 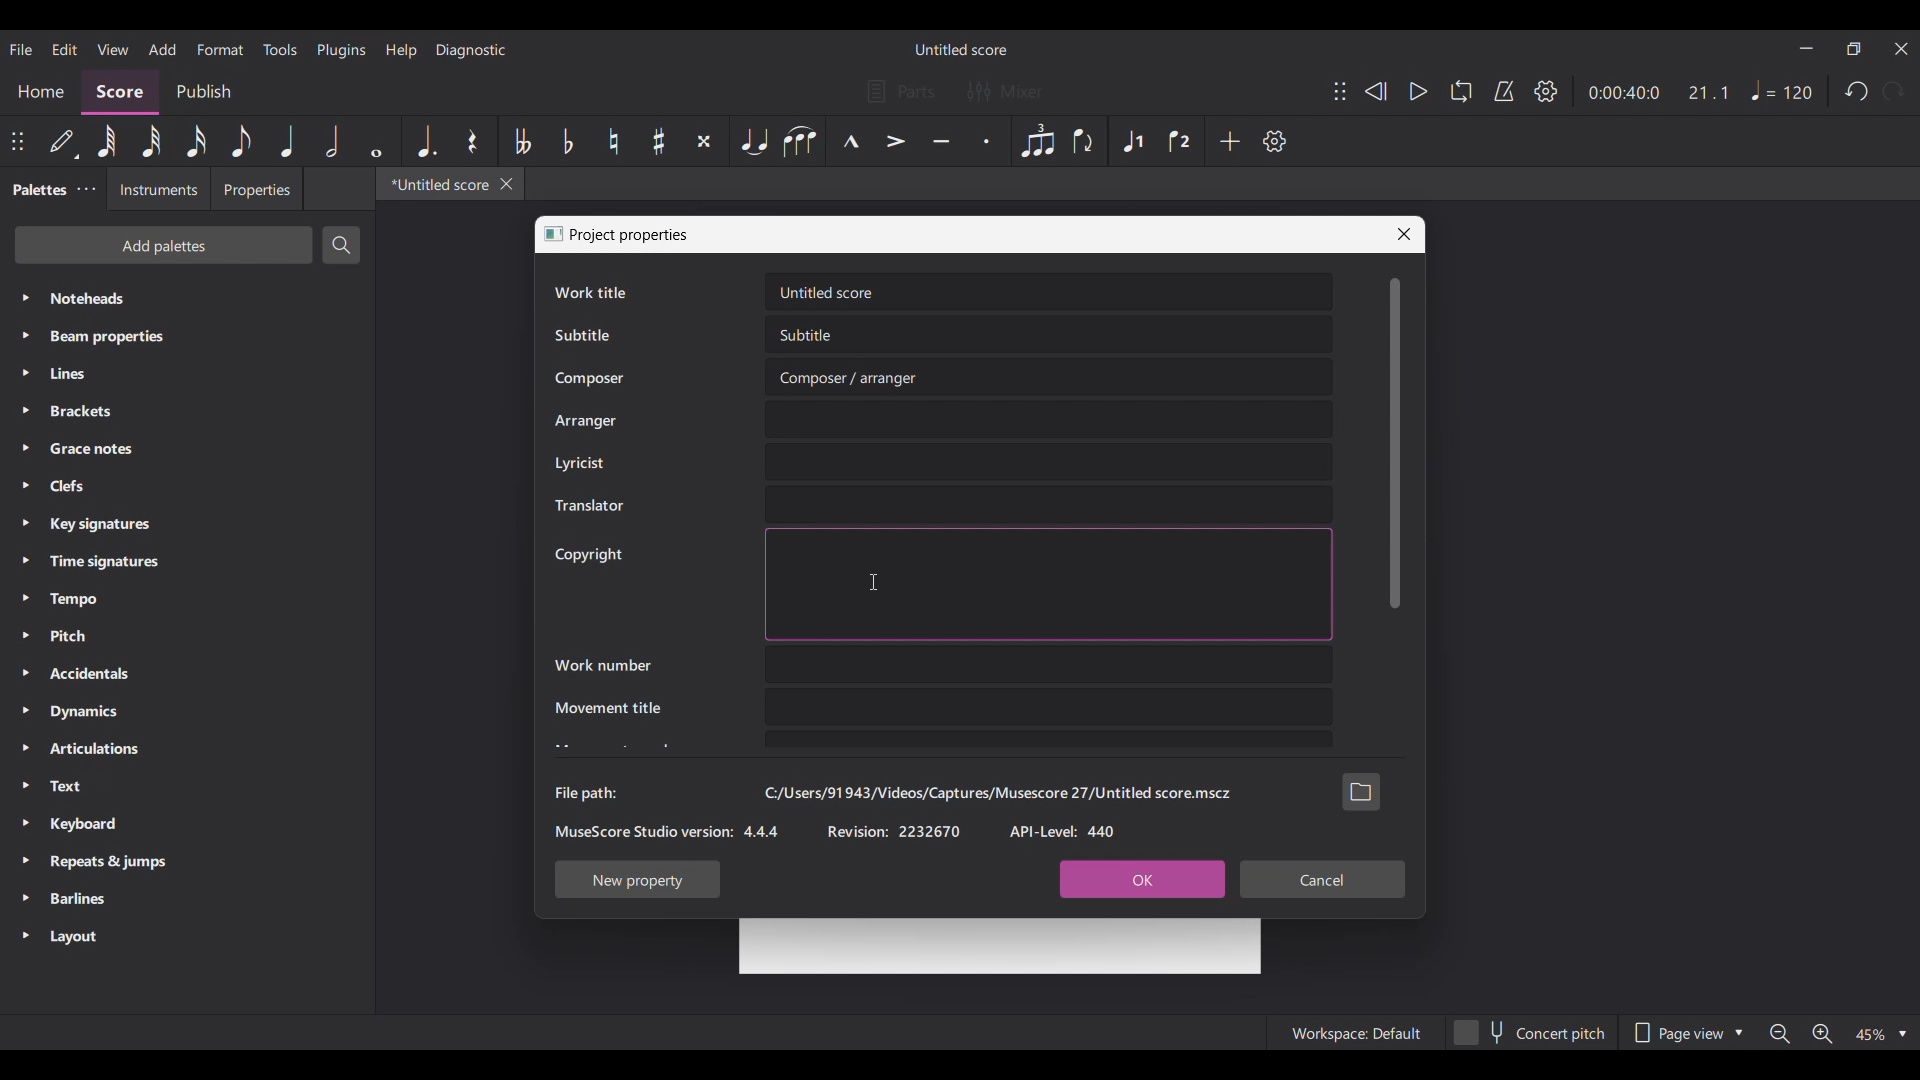 I want to click on File menu, so click(x=21, y=49).